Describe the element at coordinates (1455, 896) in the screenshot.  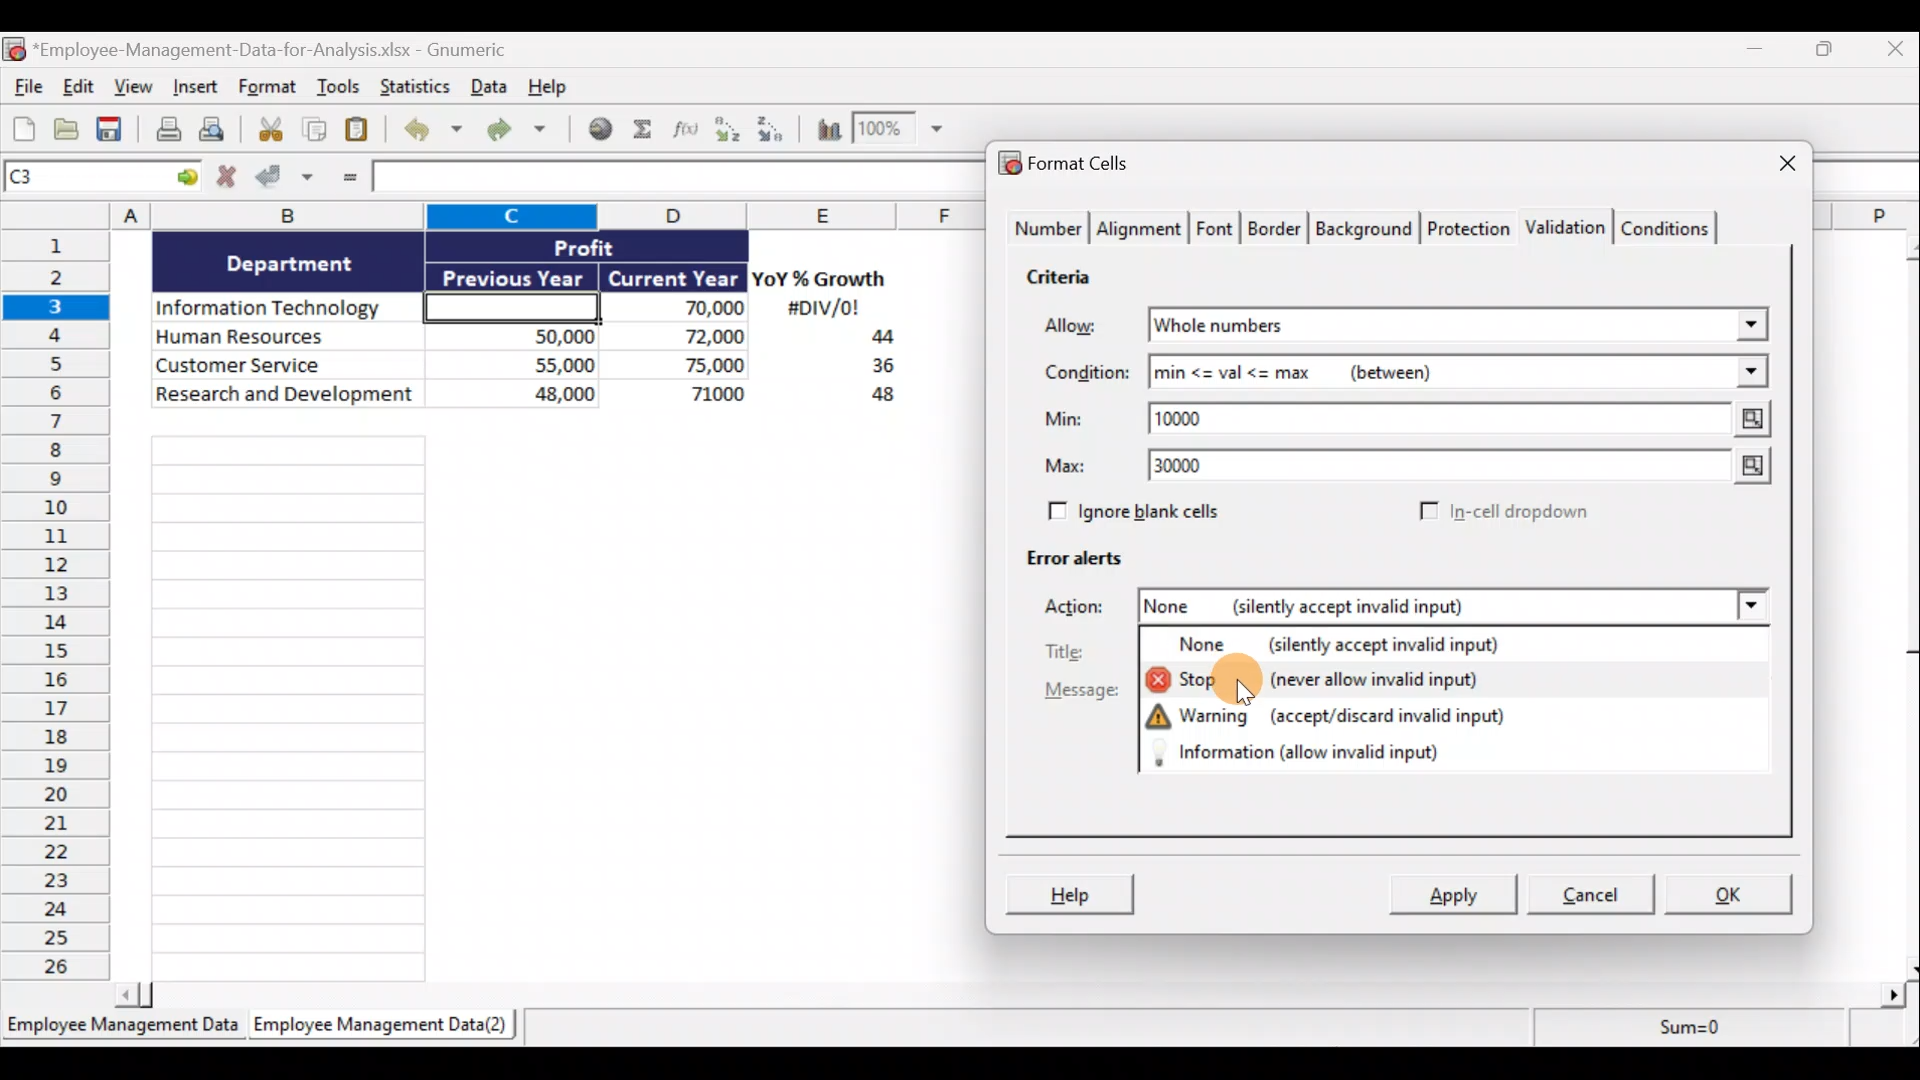
I see `Apply` at that location.